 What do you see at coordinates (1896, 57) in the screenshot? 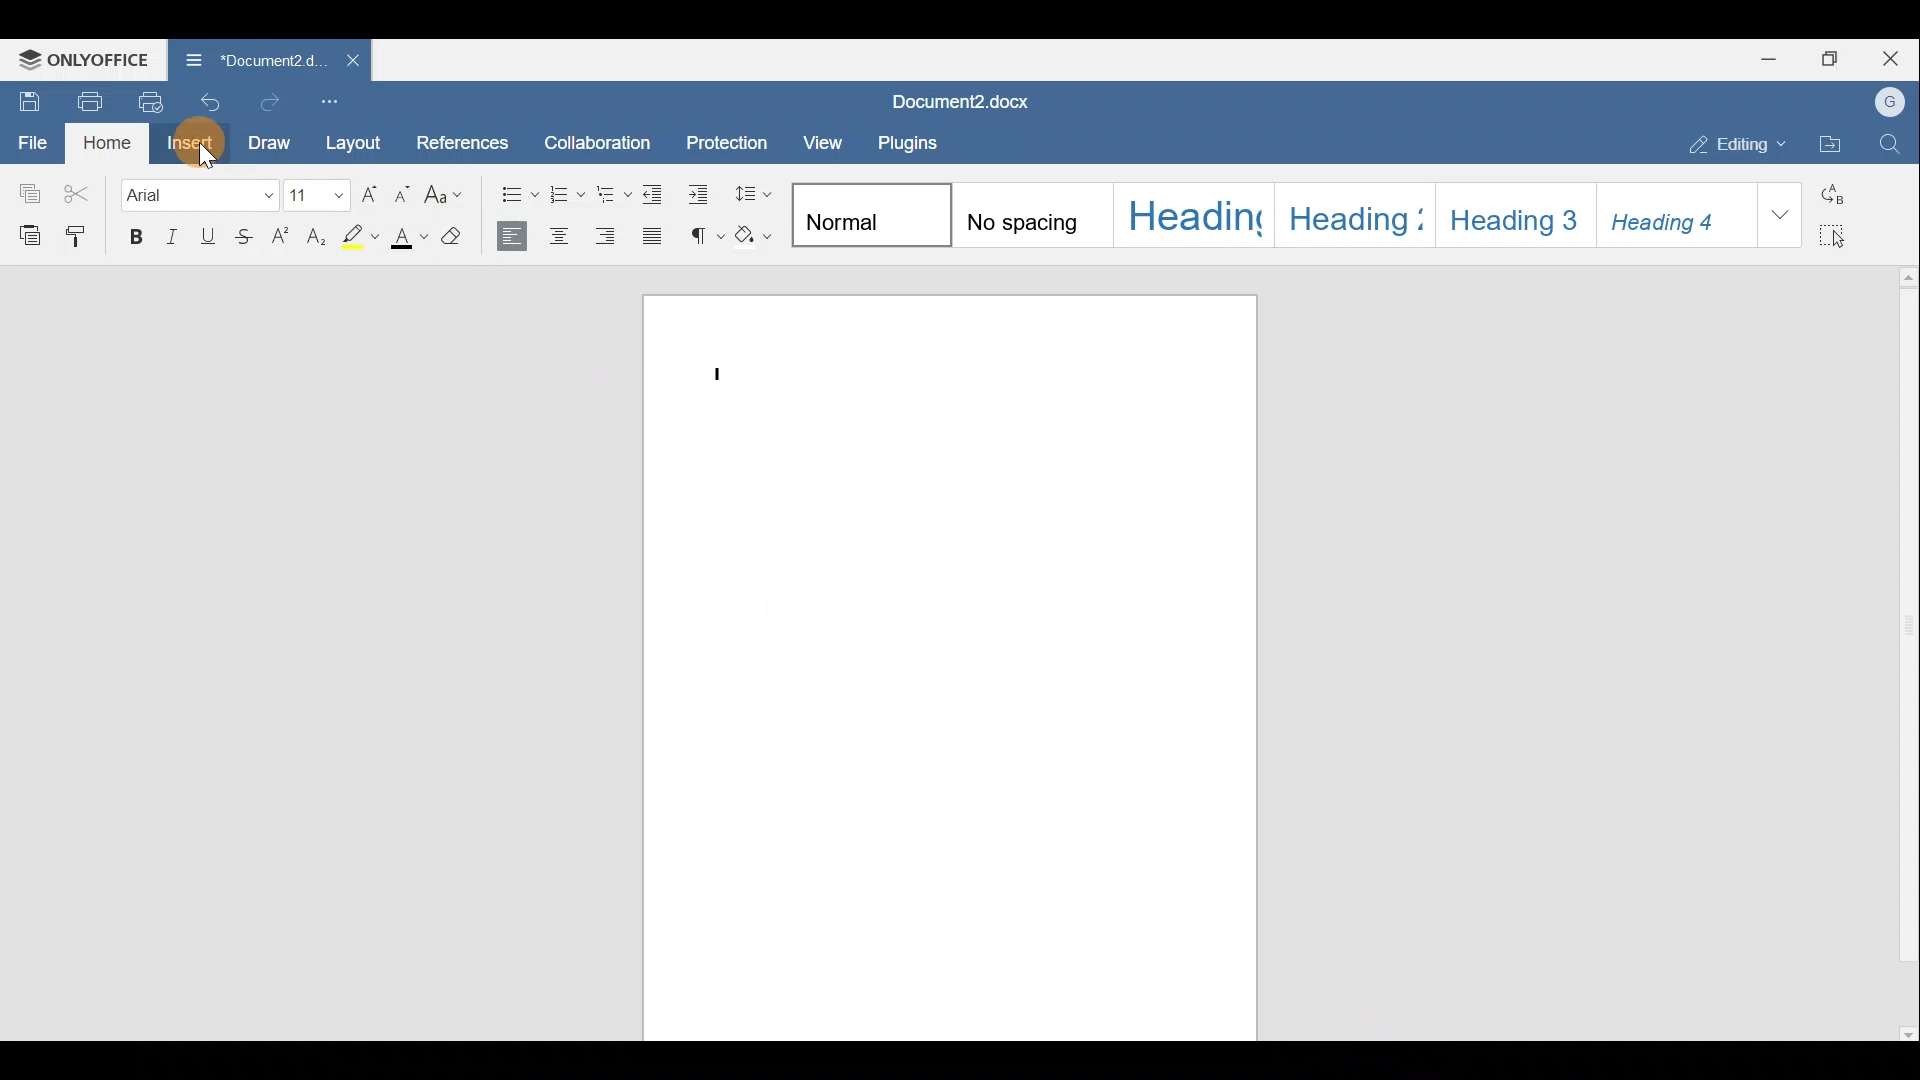
I see `Close` at bounding box center [1896, 57].